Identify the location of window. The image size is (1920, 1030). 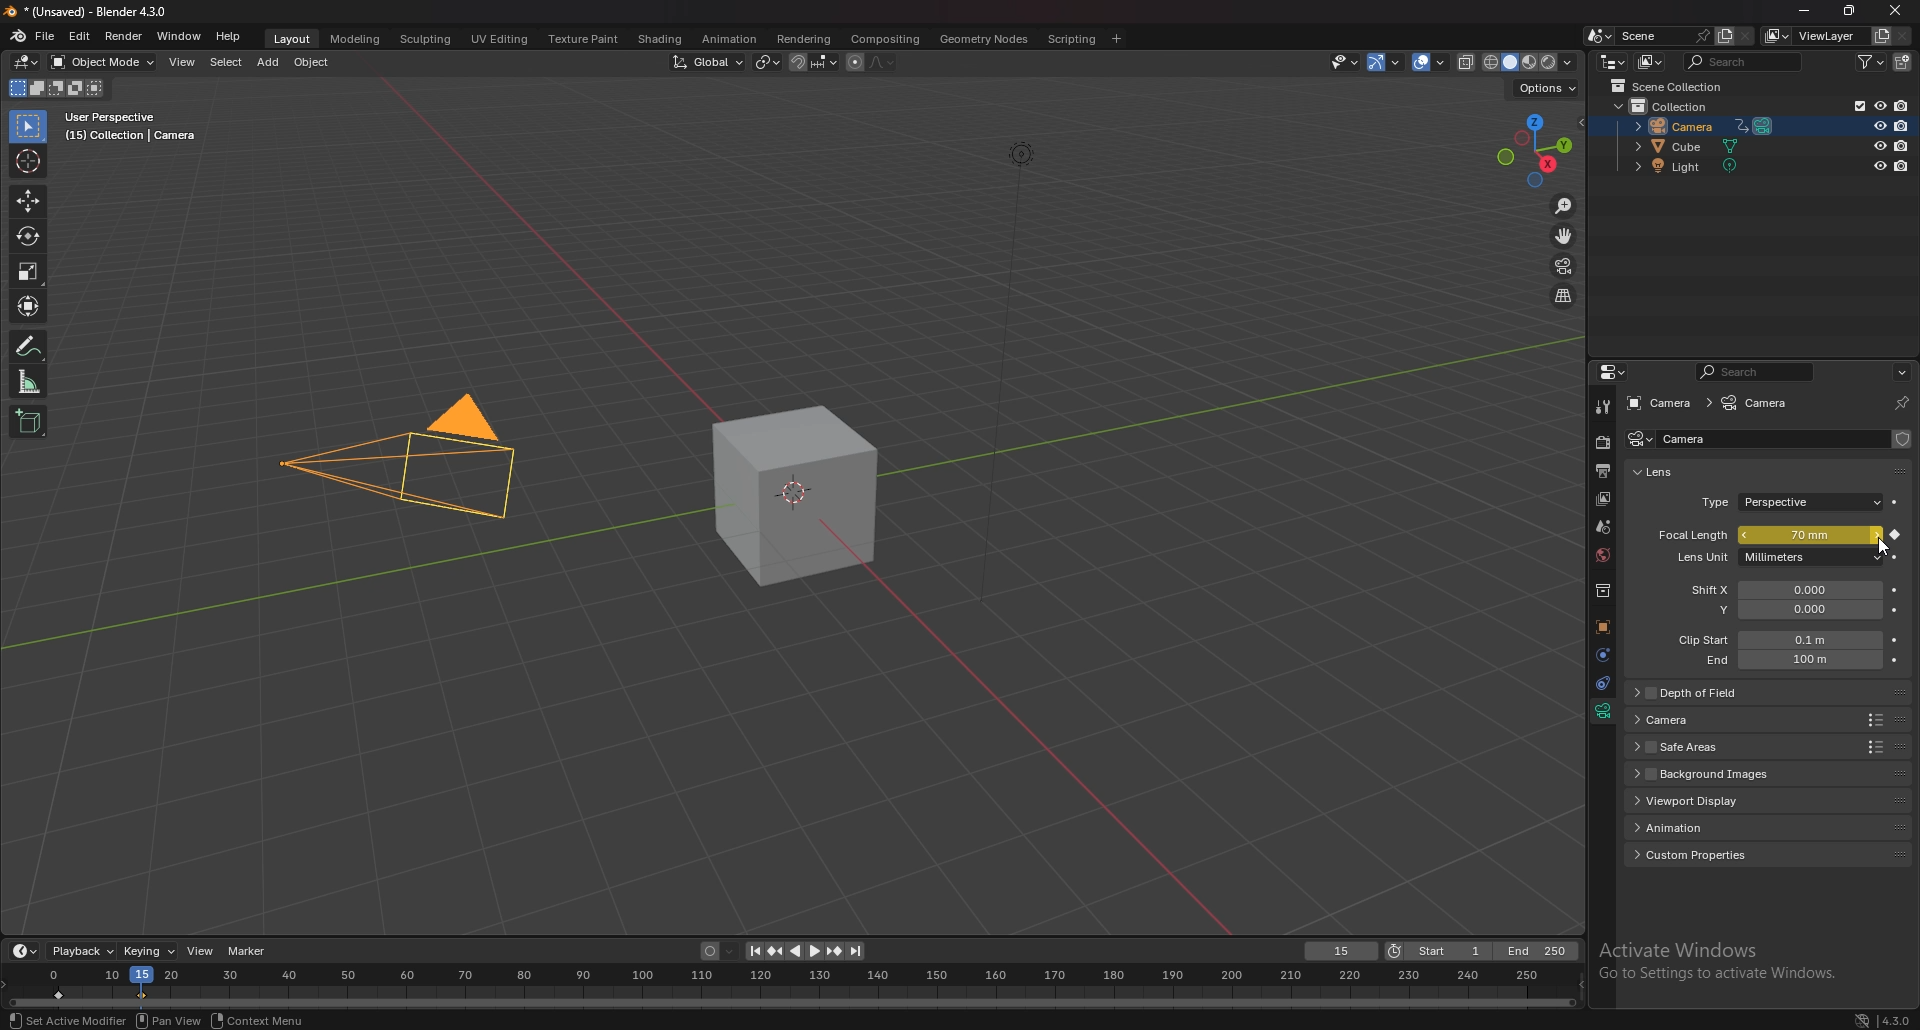
(181, 37).